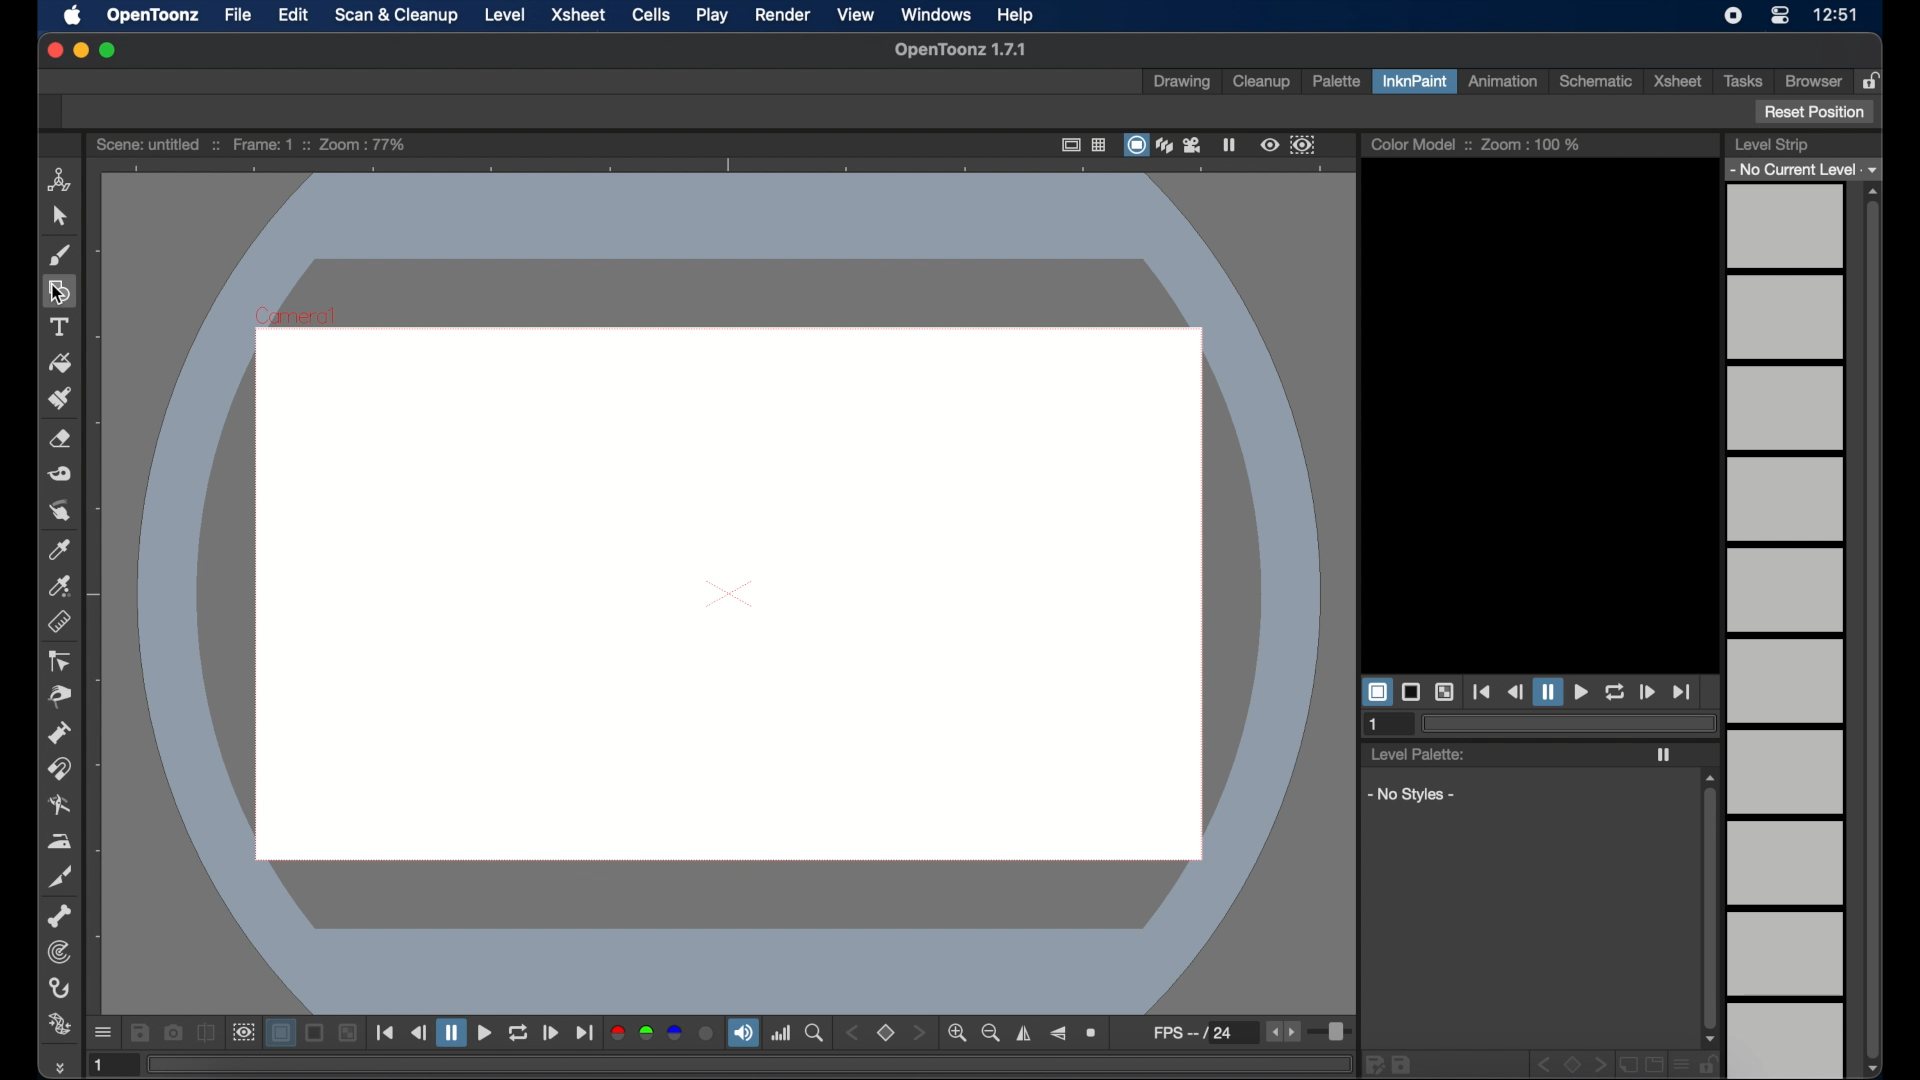 The height and width of the screenshot is (1080, 1920). Describe the element at coordinates (1093, 1033) in the screenshot. I see `reset view` at that location.